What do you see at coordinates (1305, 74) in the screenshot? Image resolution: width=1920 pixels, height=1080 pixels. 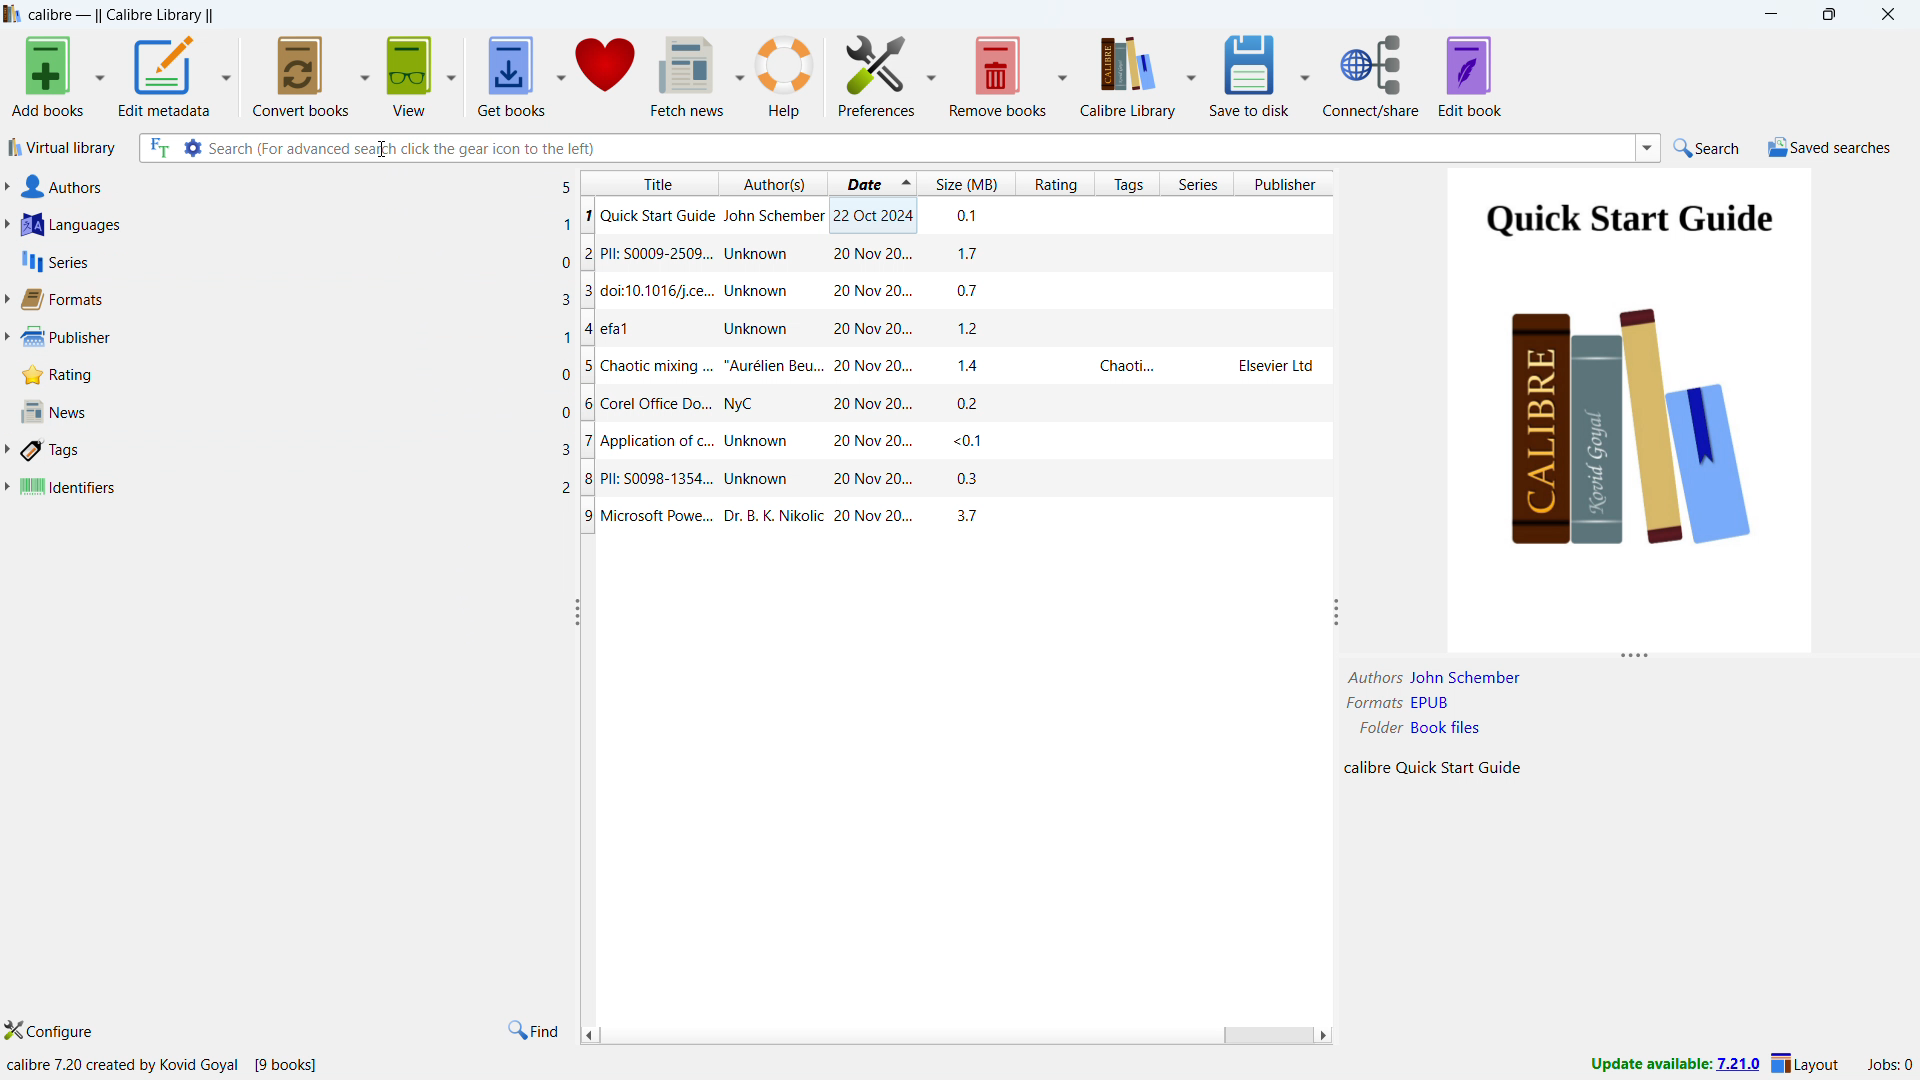 I see `save to disk options` at bounding box center [1305, 74].